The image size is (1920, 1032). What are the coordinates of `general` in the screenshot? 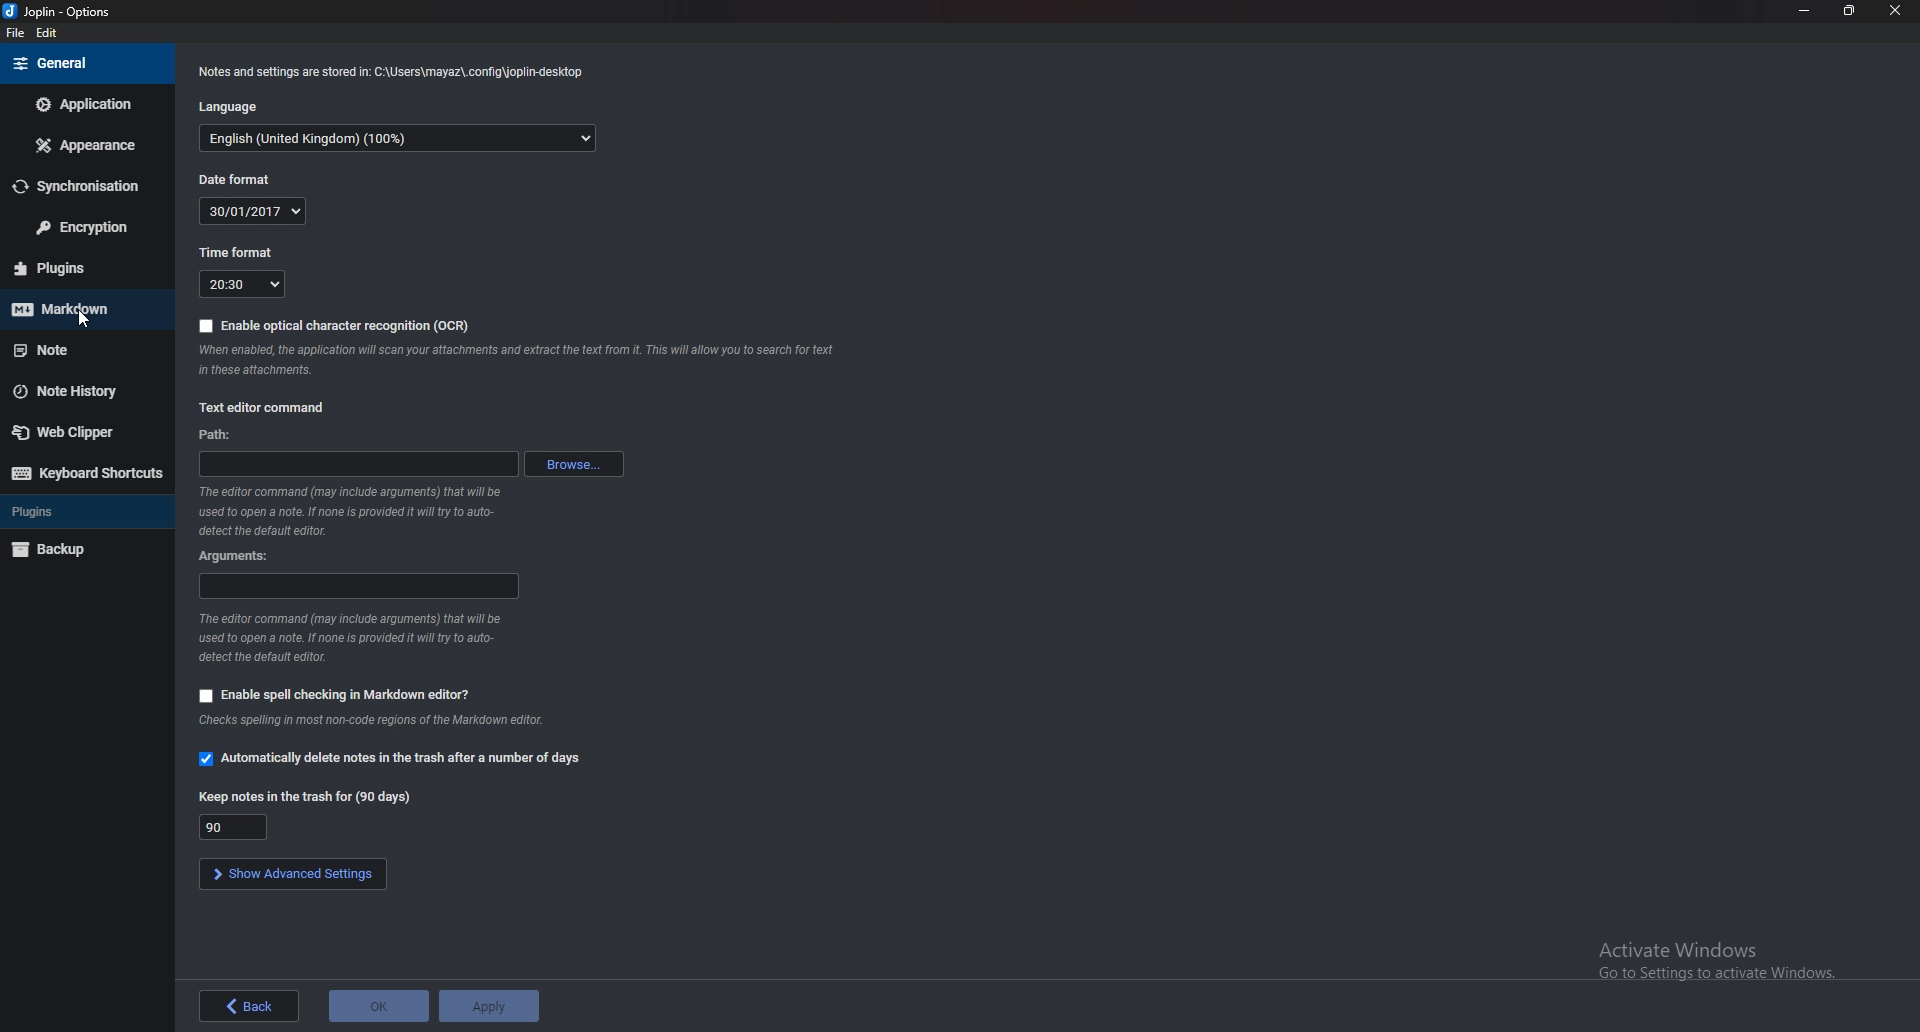 It's located at (83, 63).